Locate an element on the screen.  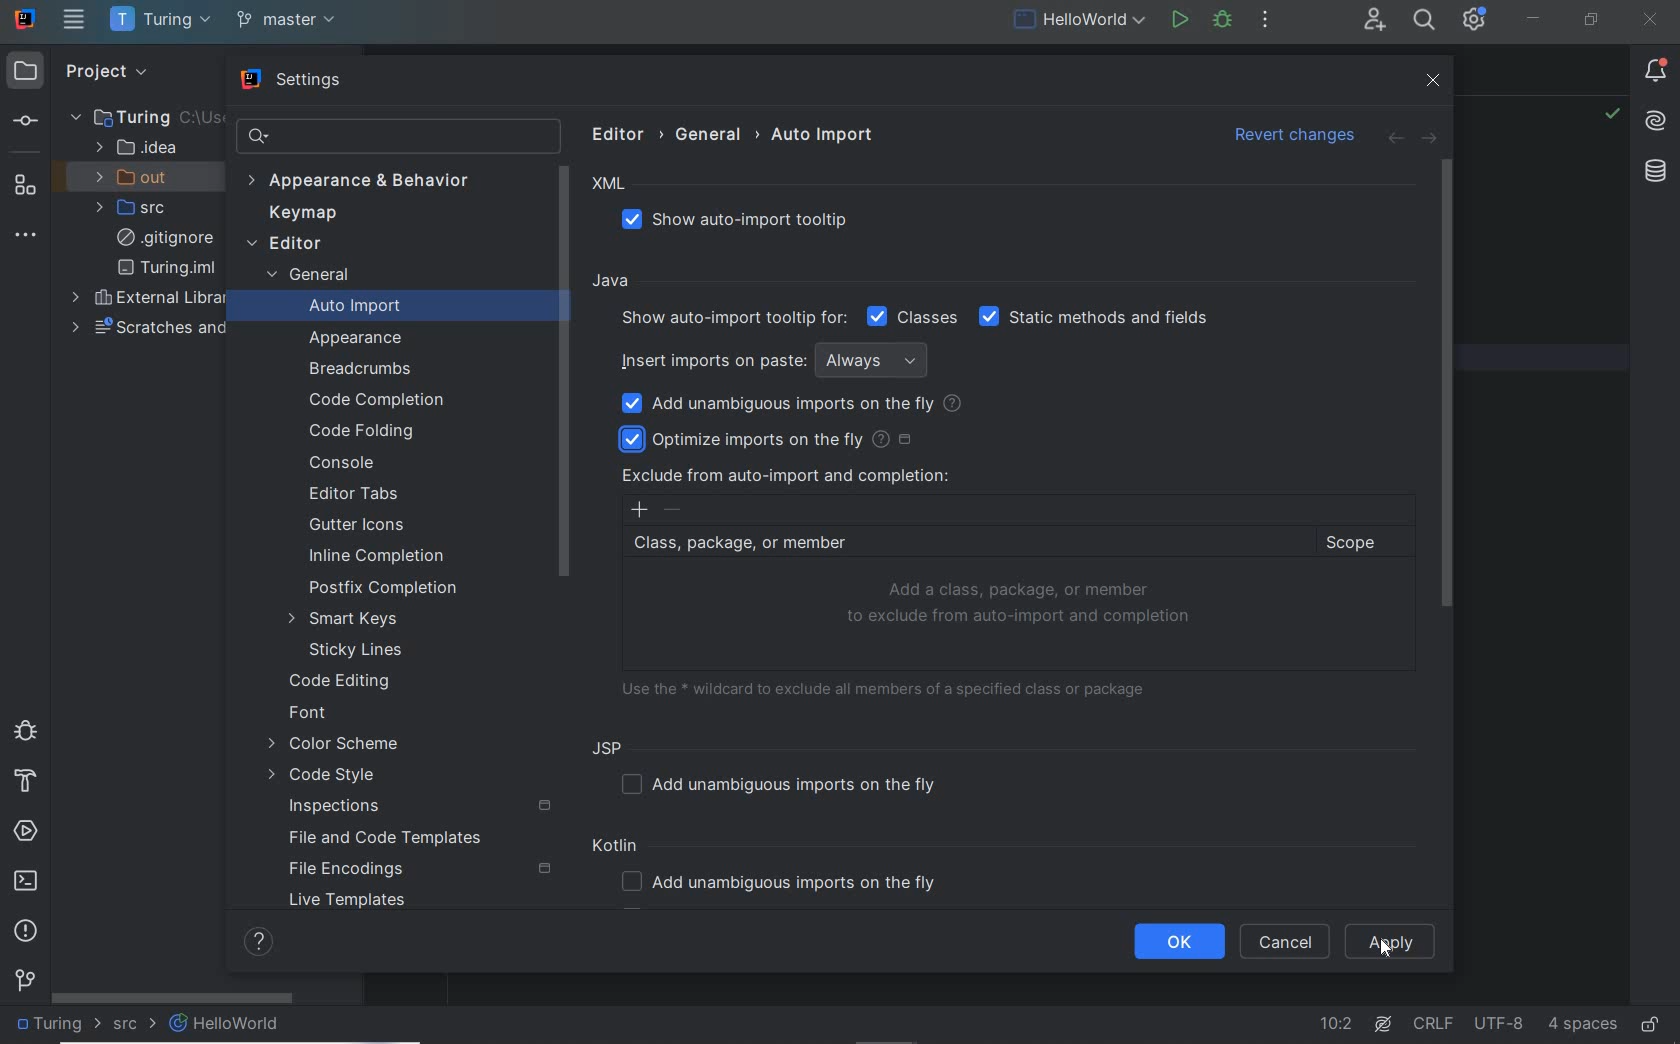
EDITOR TABS is located at coordinates (360, 495).